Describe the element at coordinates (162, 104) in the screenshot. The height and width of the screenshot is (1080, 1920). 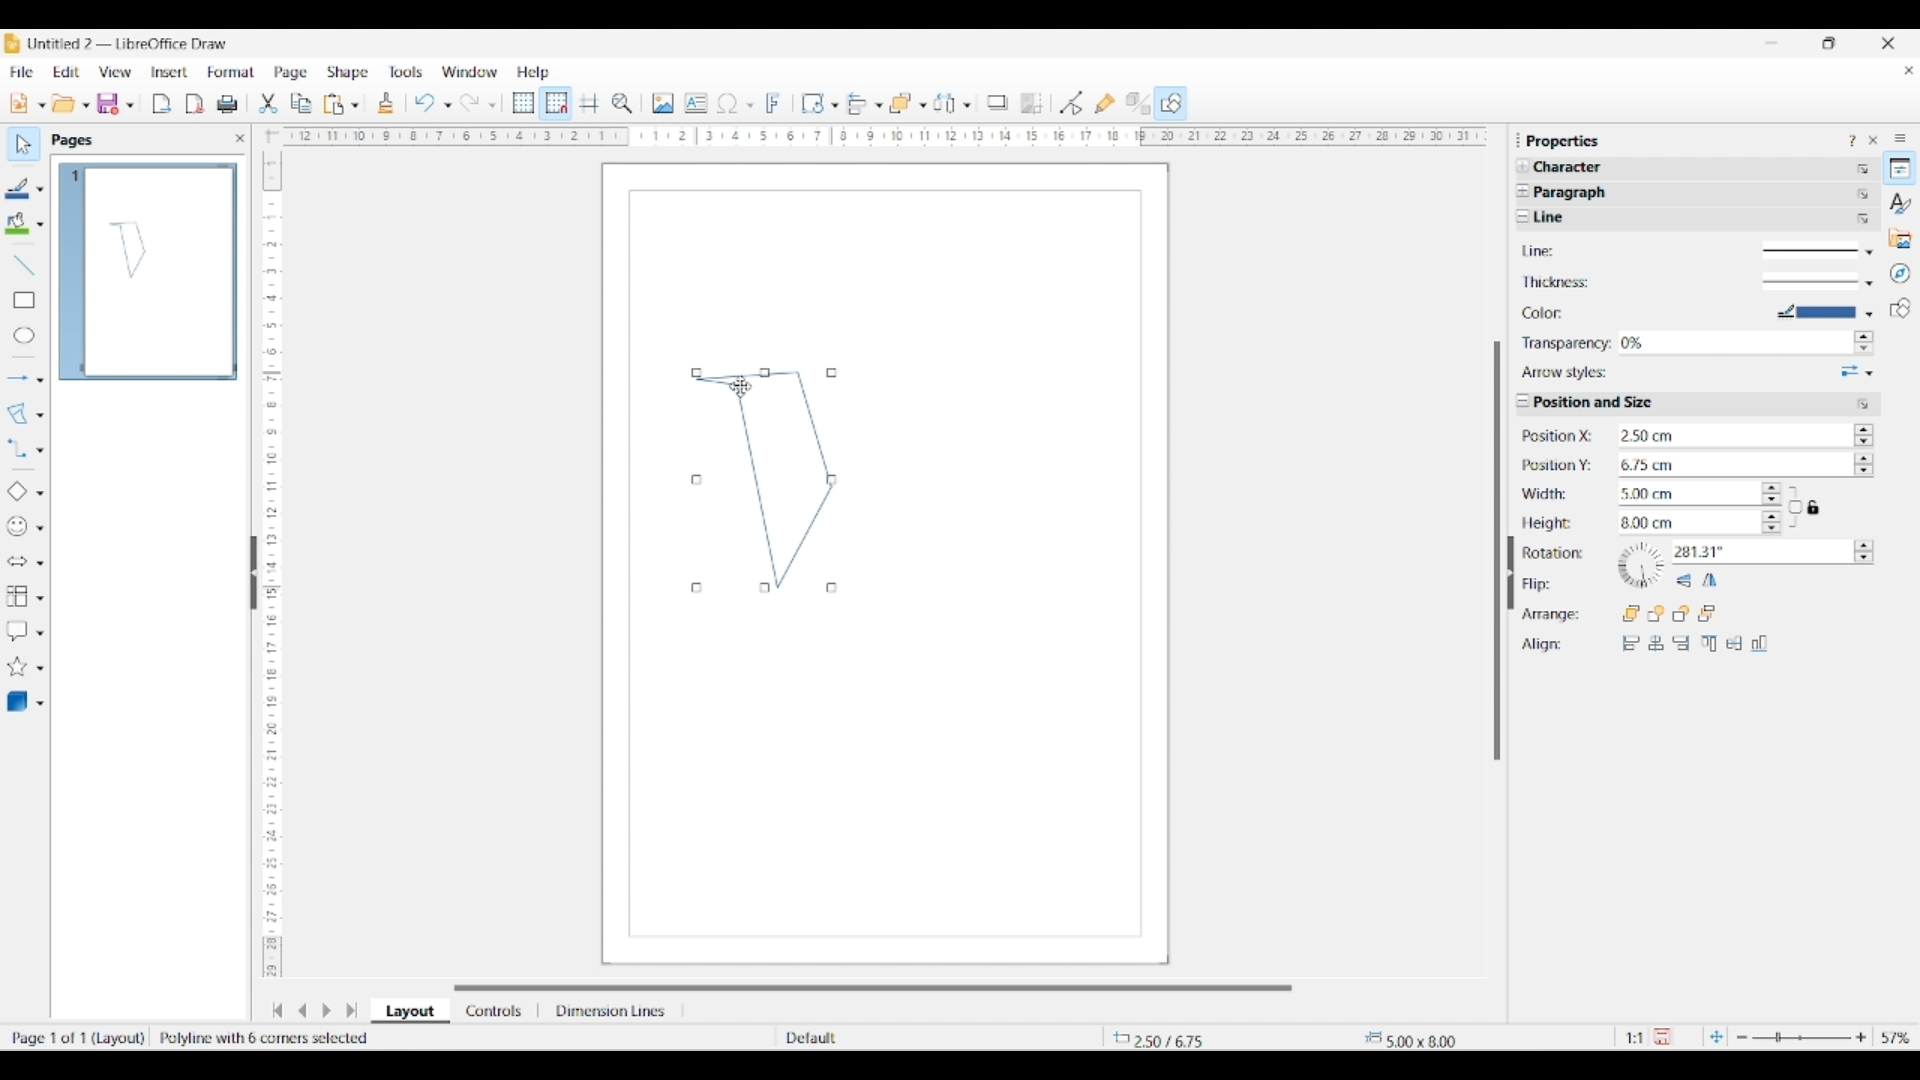
I see `Export` at that location.